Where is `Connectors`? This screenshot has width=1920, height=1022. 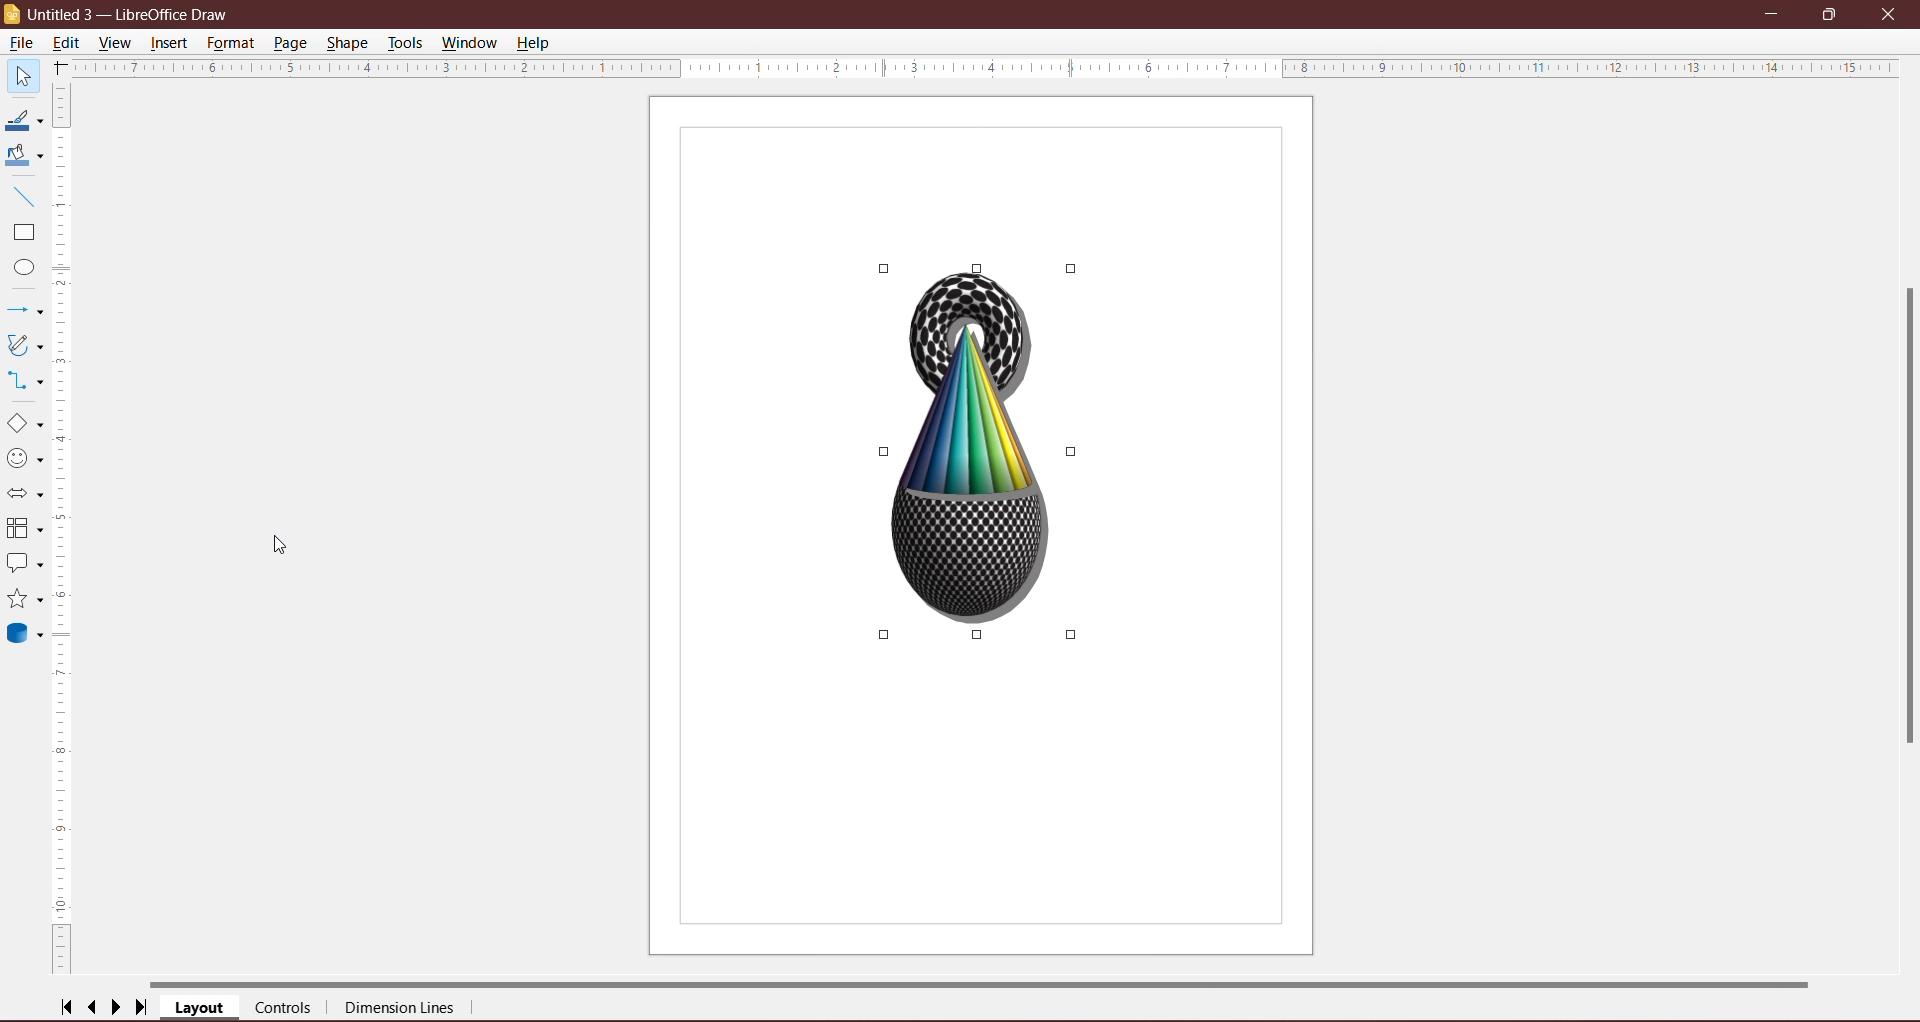
Connectors is located at coordinates (25, 379).